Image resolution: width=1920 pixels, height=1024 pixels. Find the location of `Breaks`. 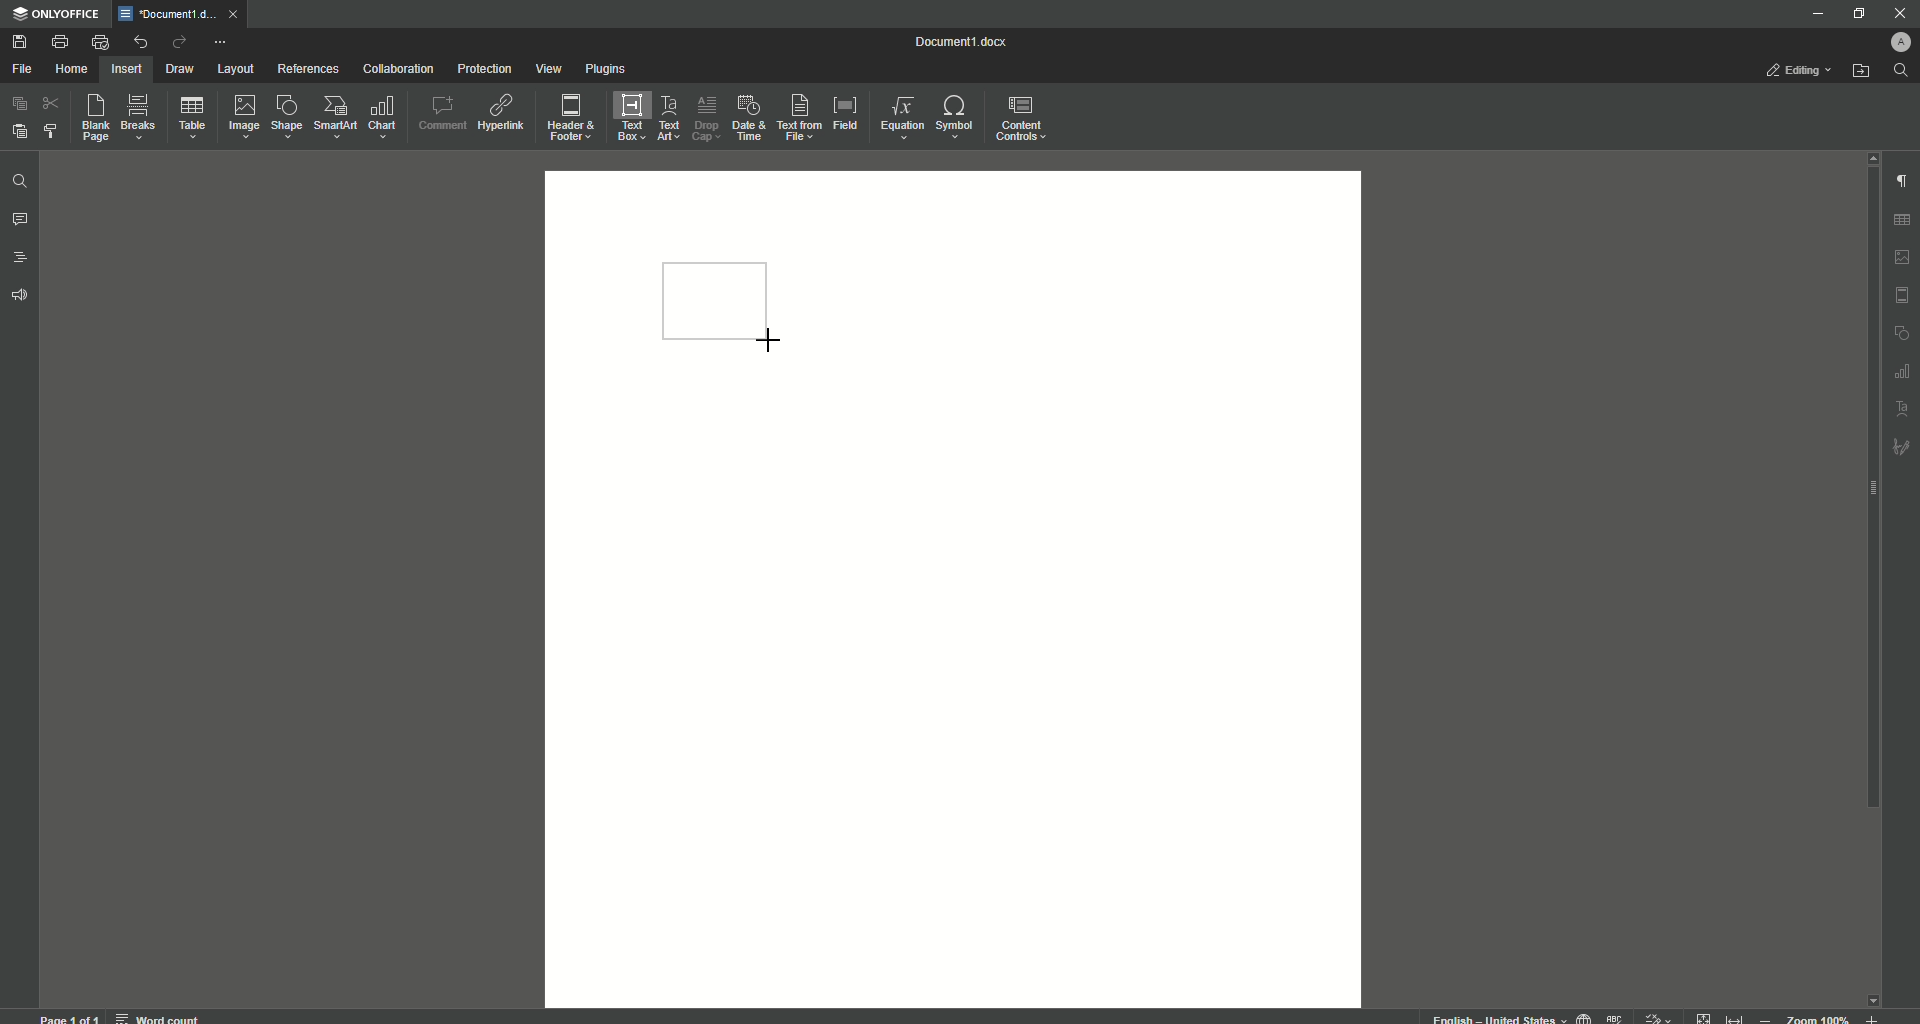

Breaks is located at coordinates (139, 118).